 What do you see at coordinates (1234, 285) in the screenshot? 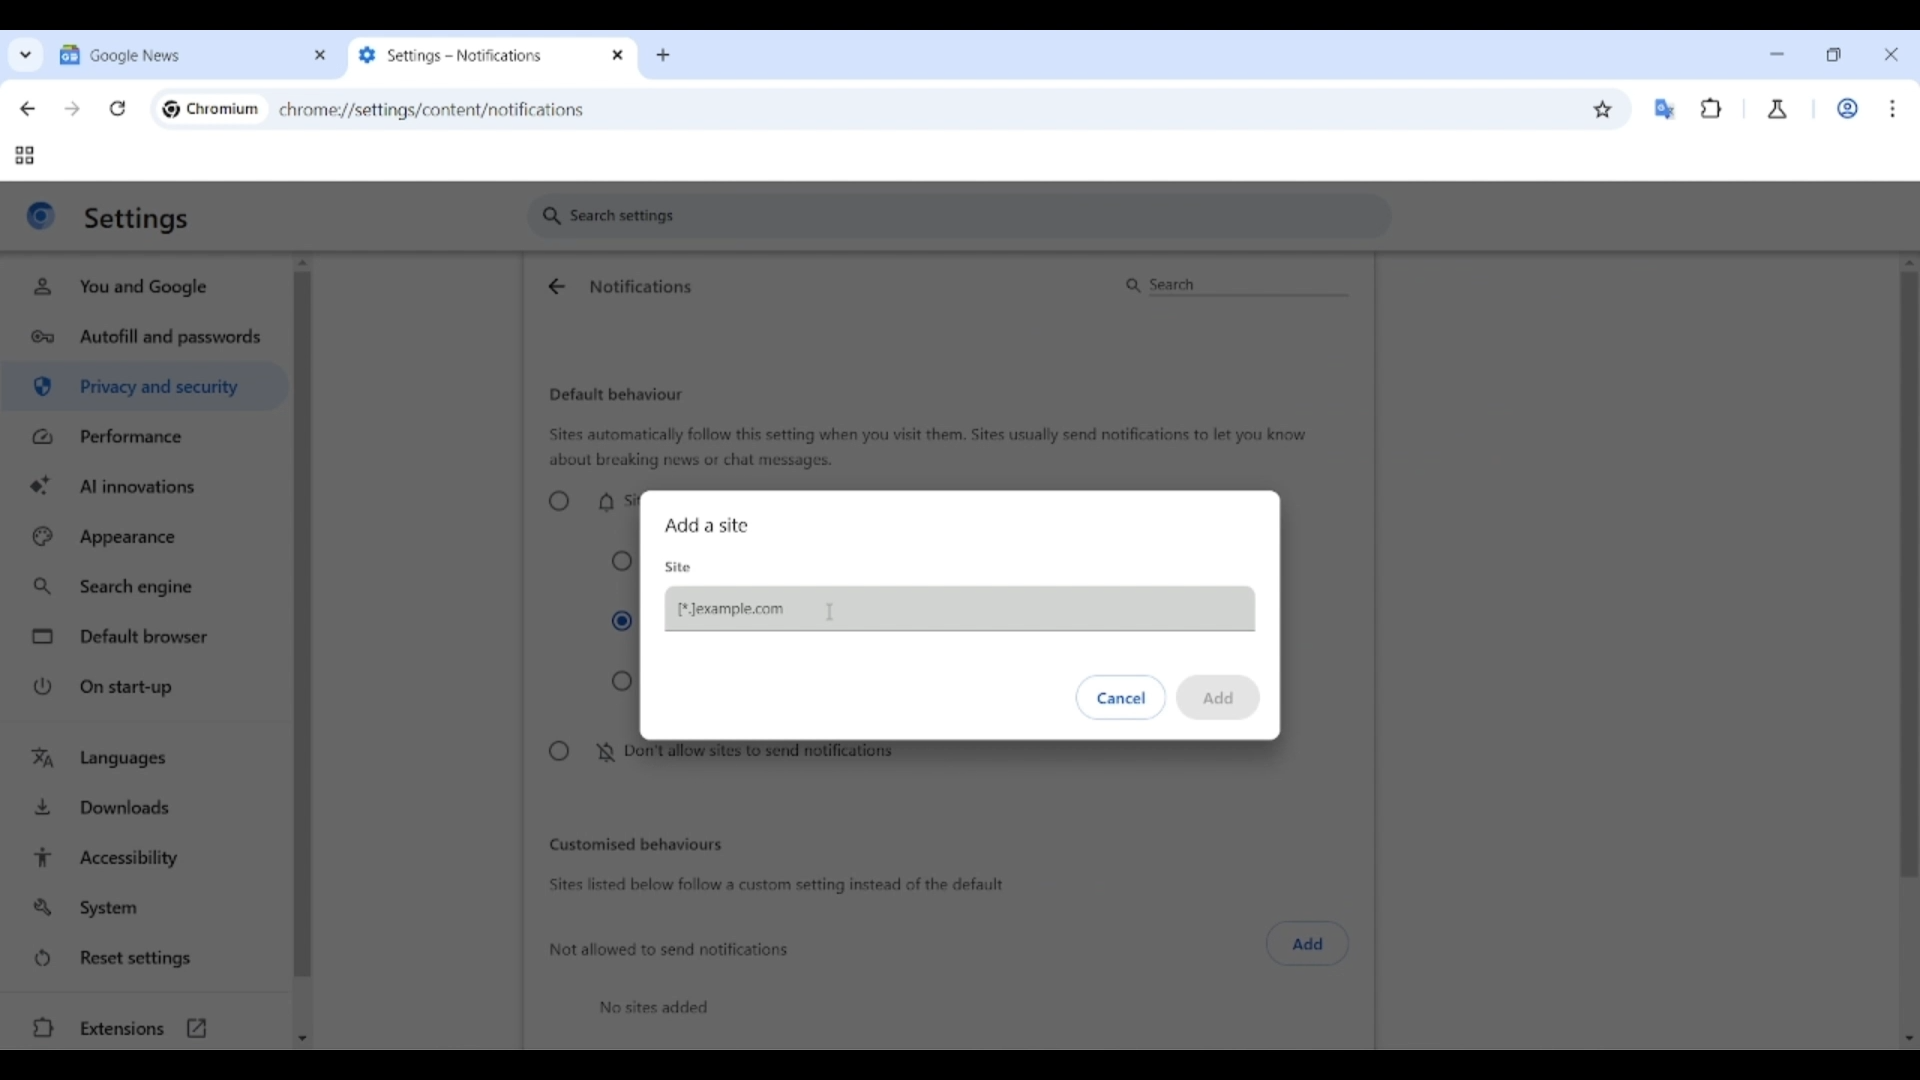
I see `Search notifications` at bounding box center [1234, 285].